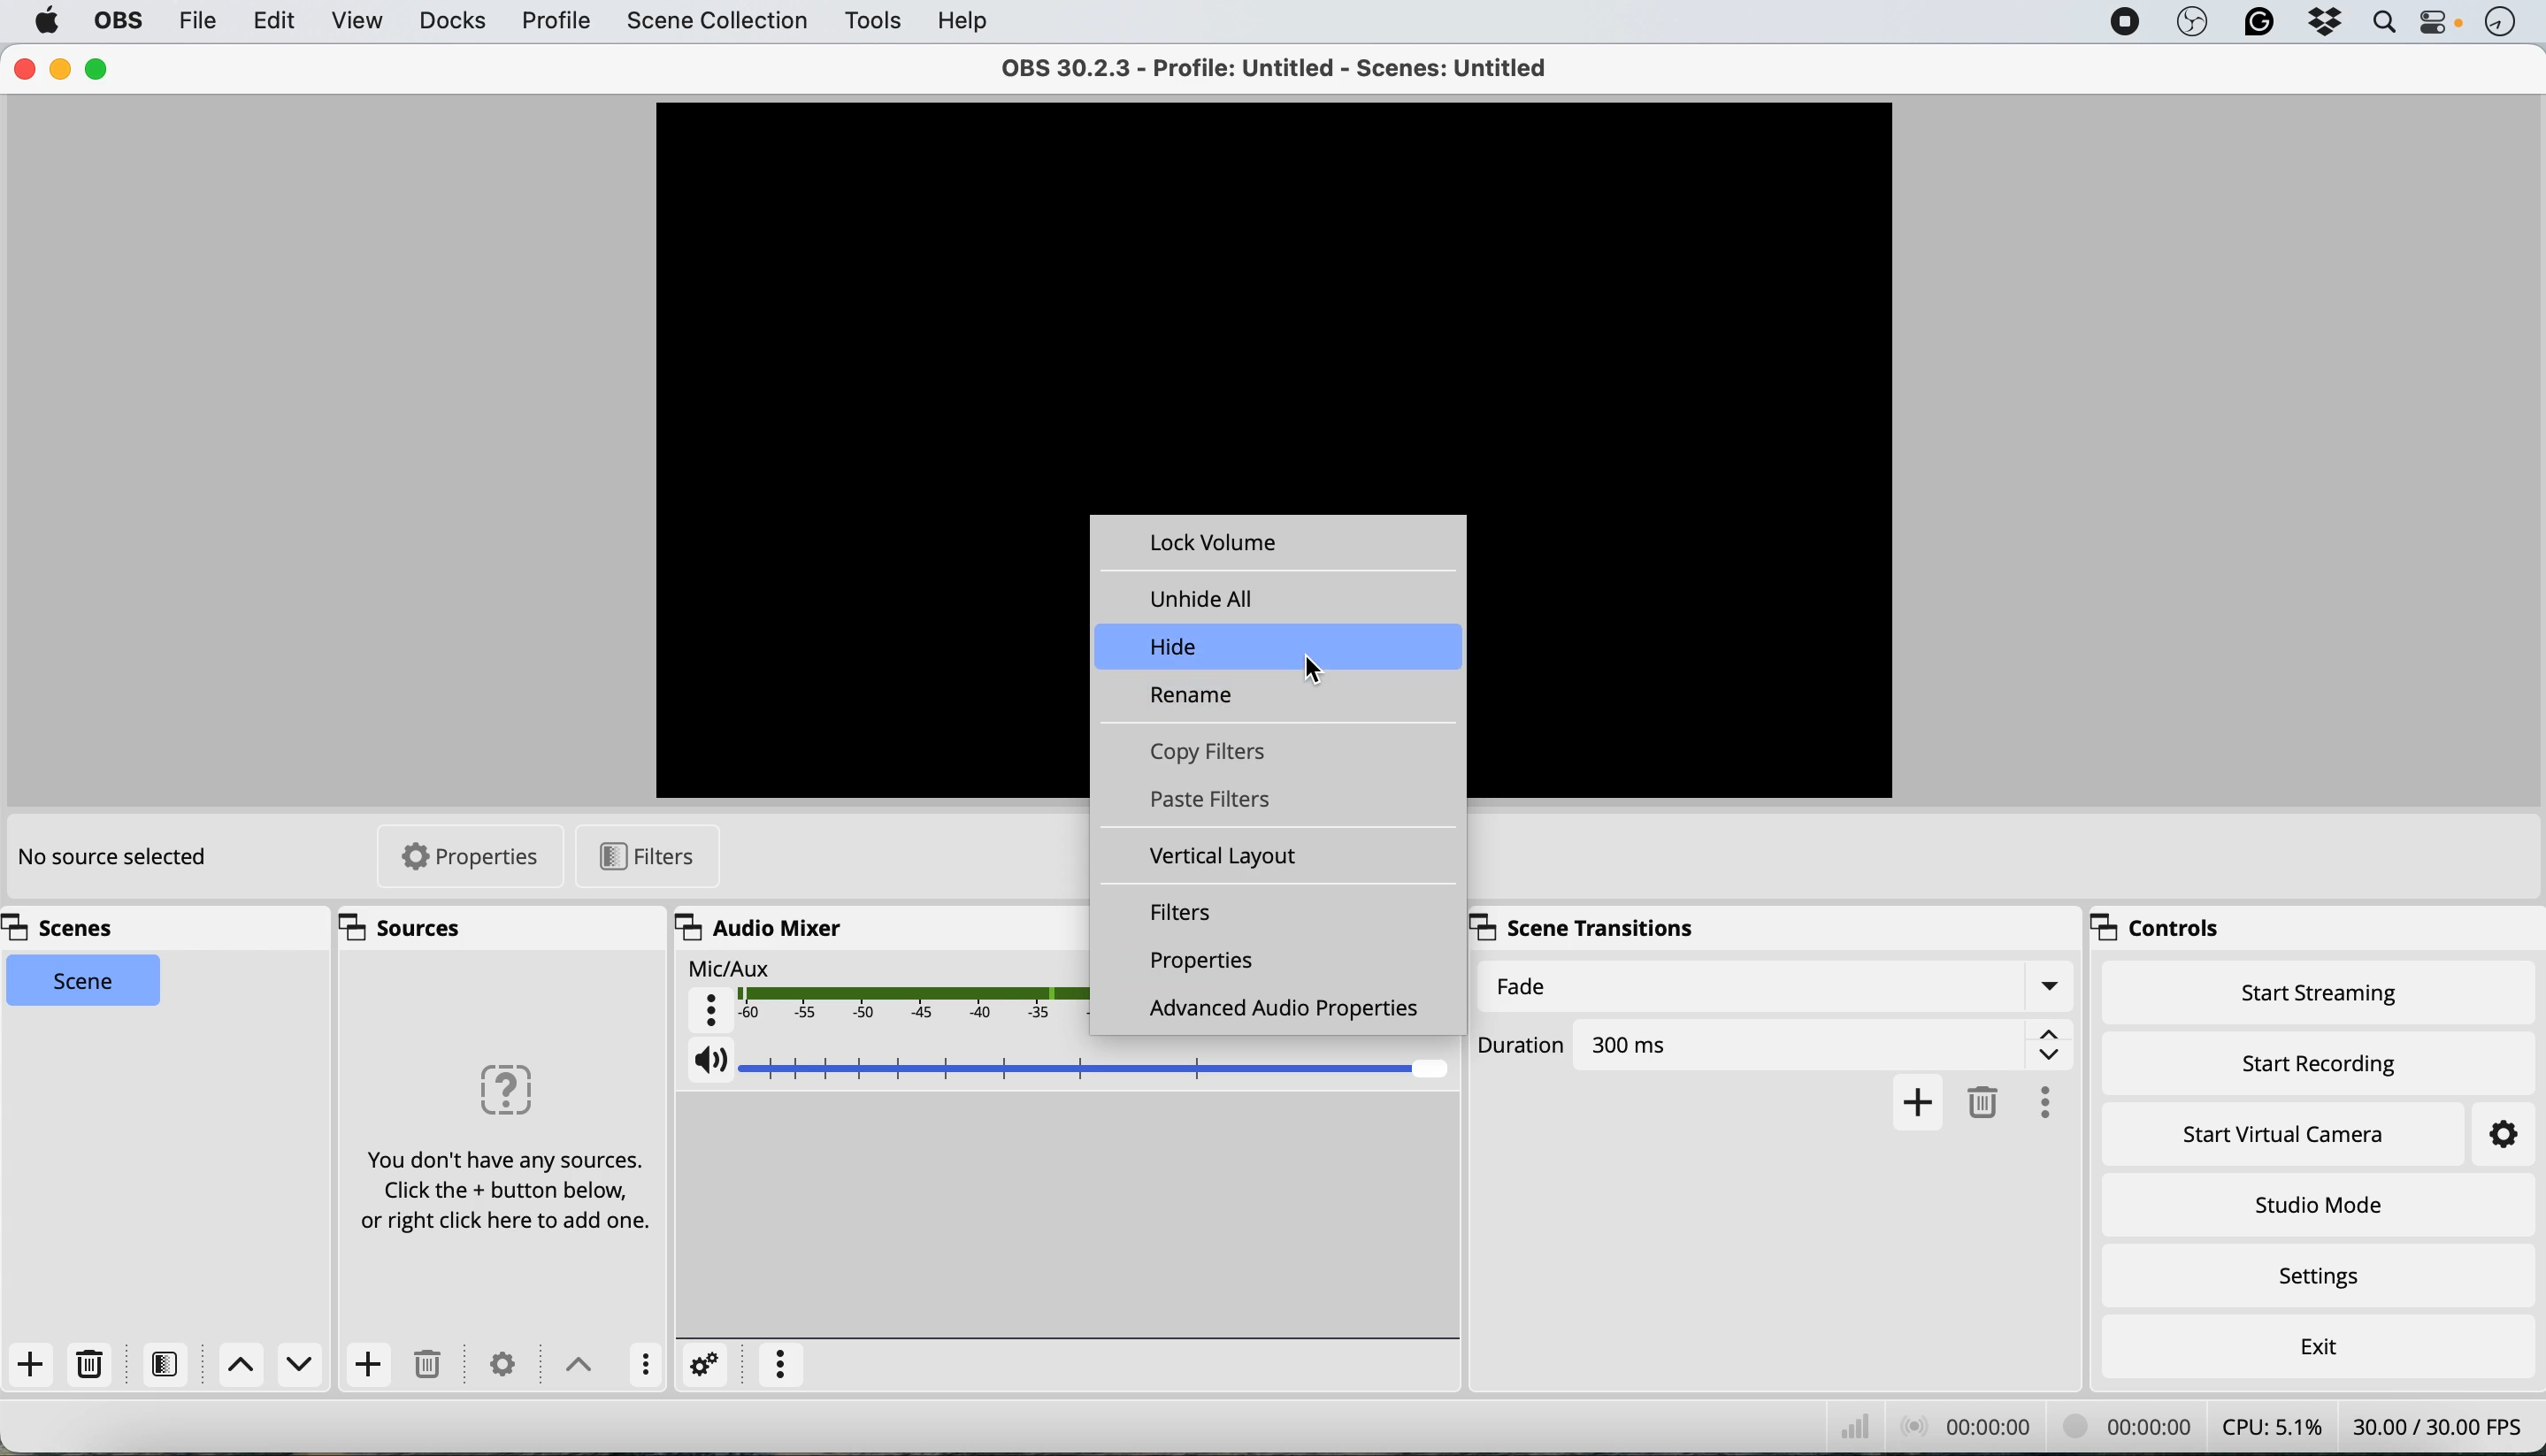 The width and height of the screenshot is (2546, 1456). I want to click on filters, so click(644, 861).